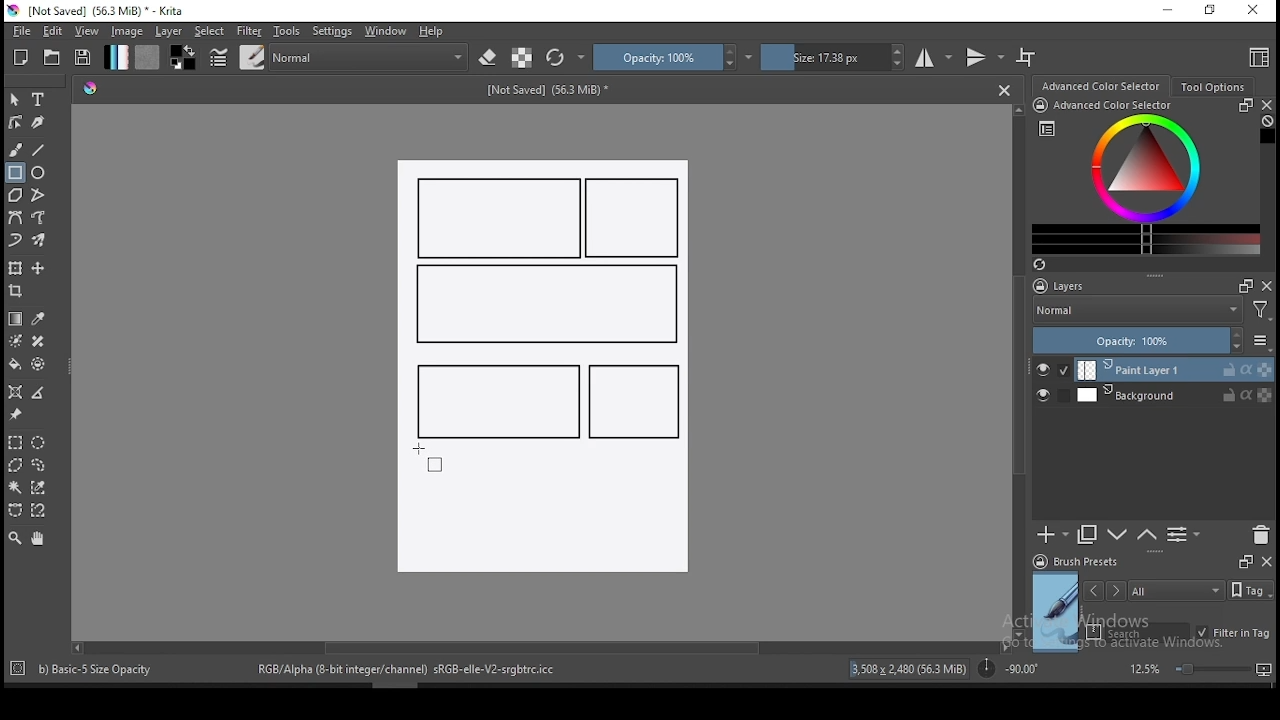  Describe the element at coordinates (566, 57) in the screenshot. I see `reload original preset` at that location.